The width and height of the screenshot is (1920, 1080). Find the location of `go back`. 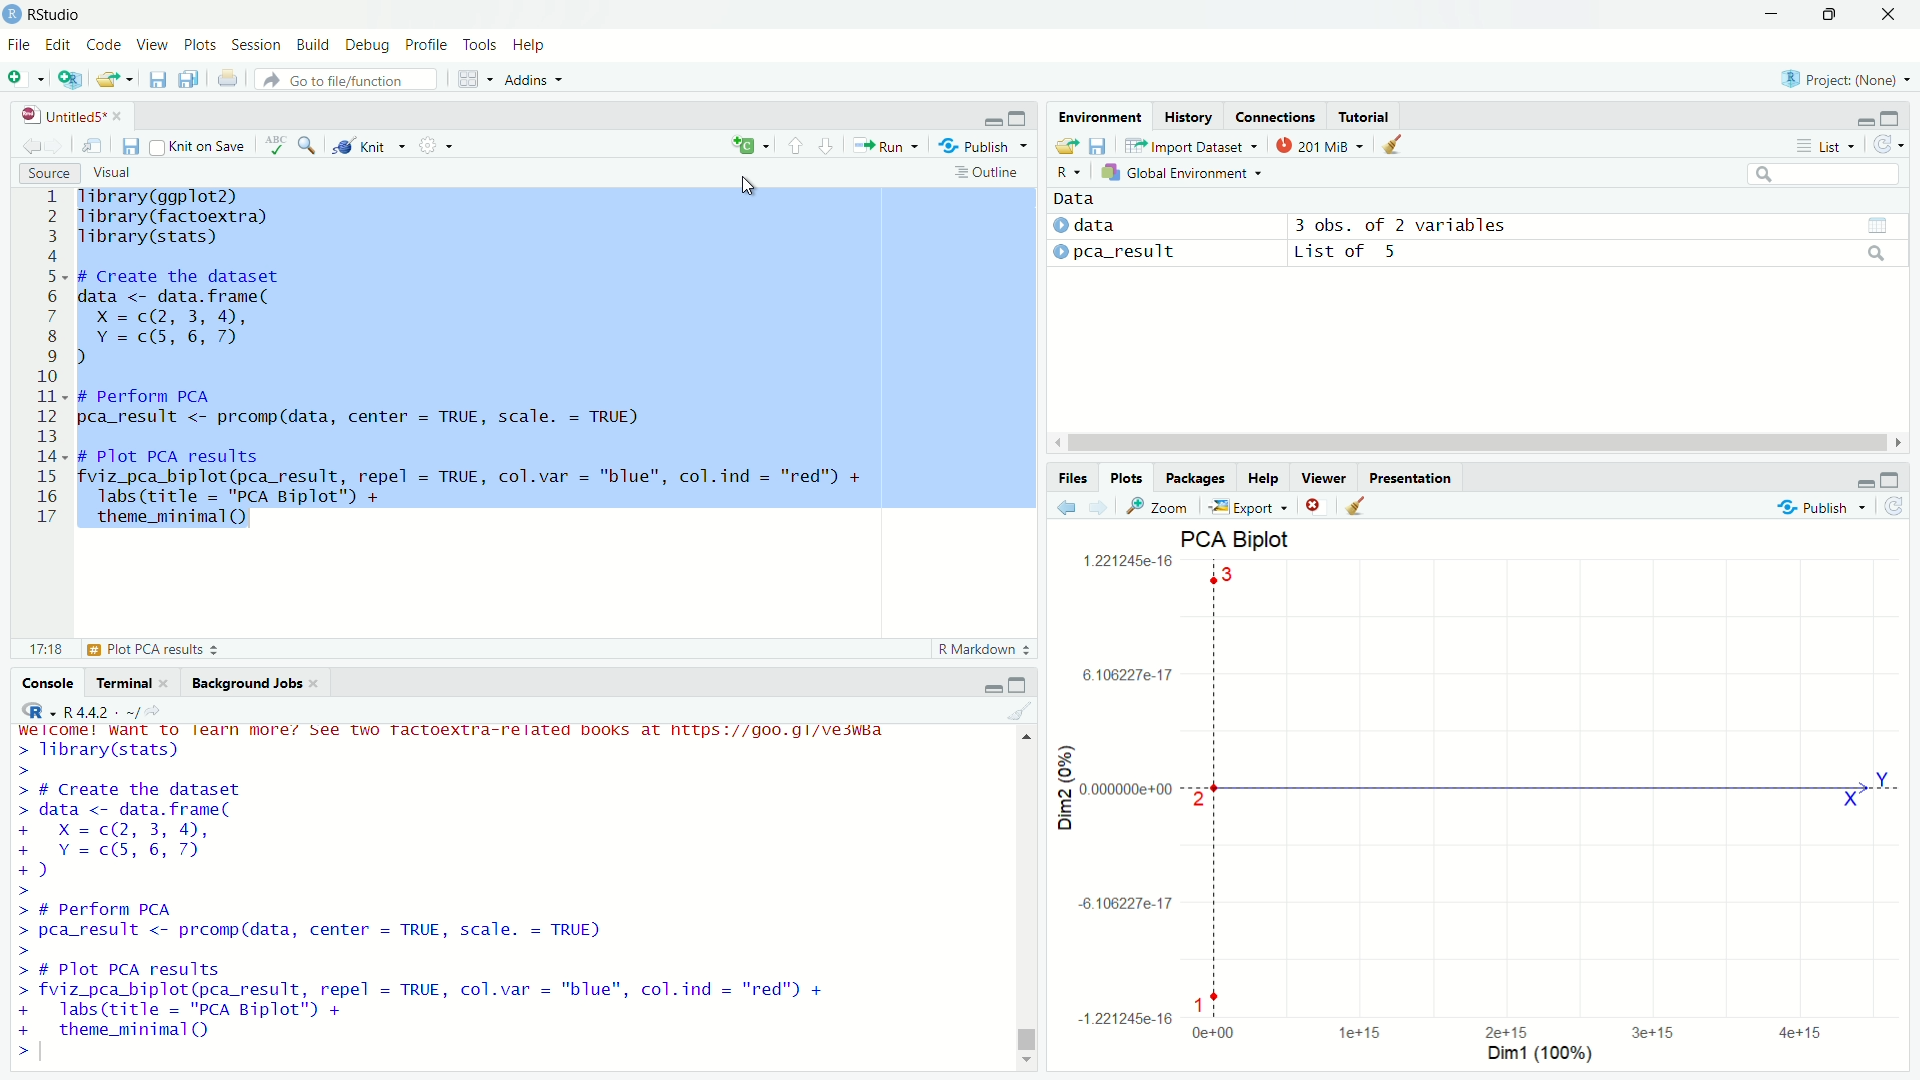

go back is located at coordinates (1069, 506).